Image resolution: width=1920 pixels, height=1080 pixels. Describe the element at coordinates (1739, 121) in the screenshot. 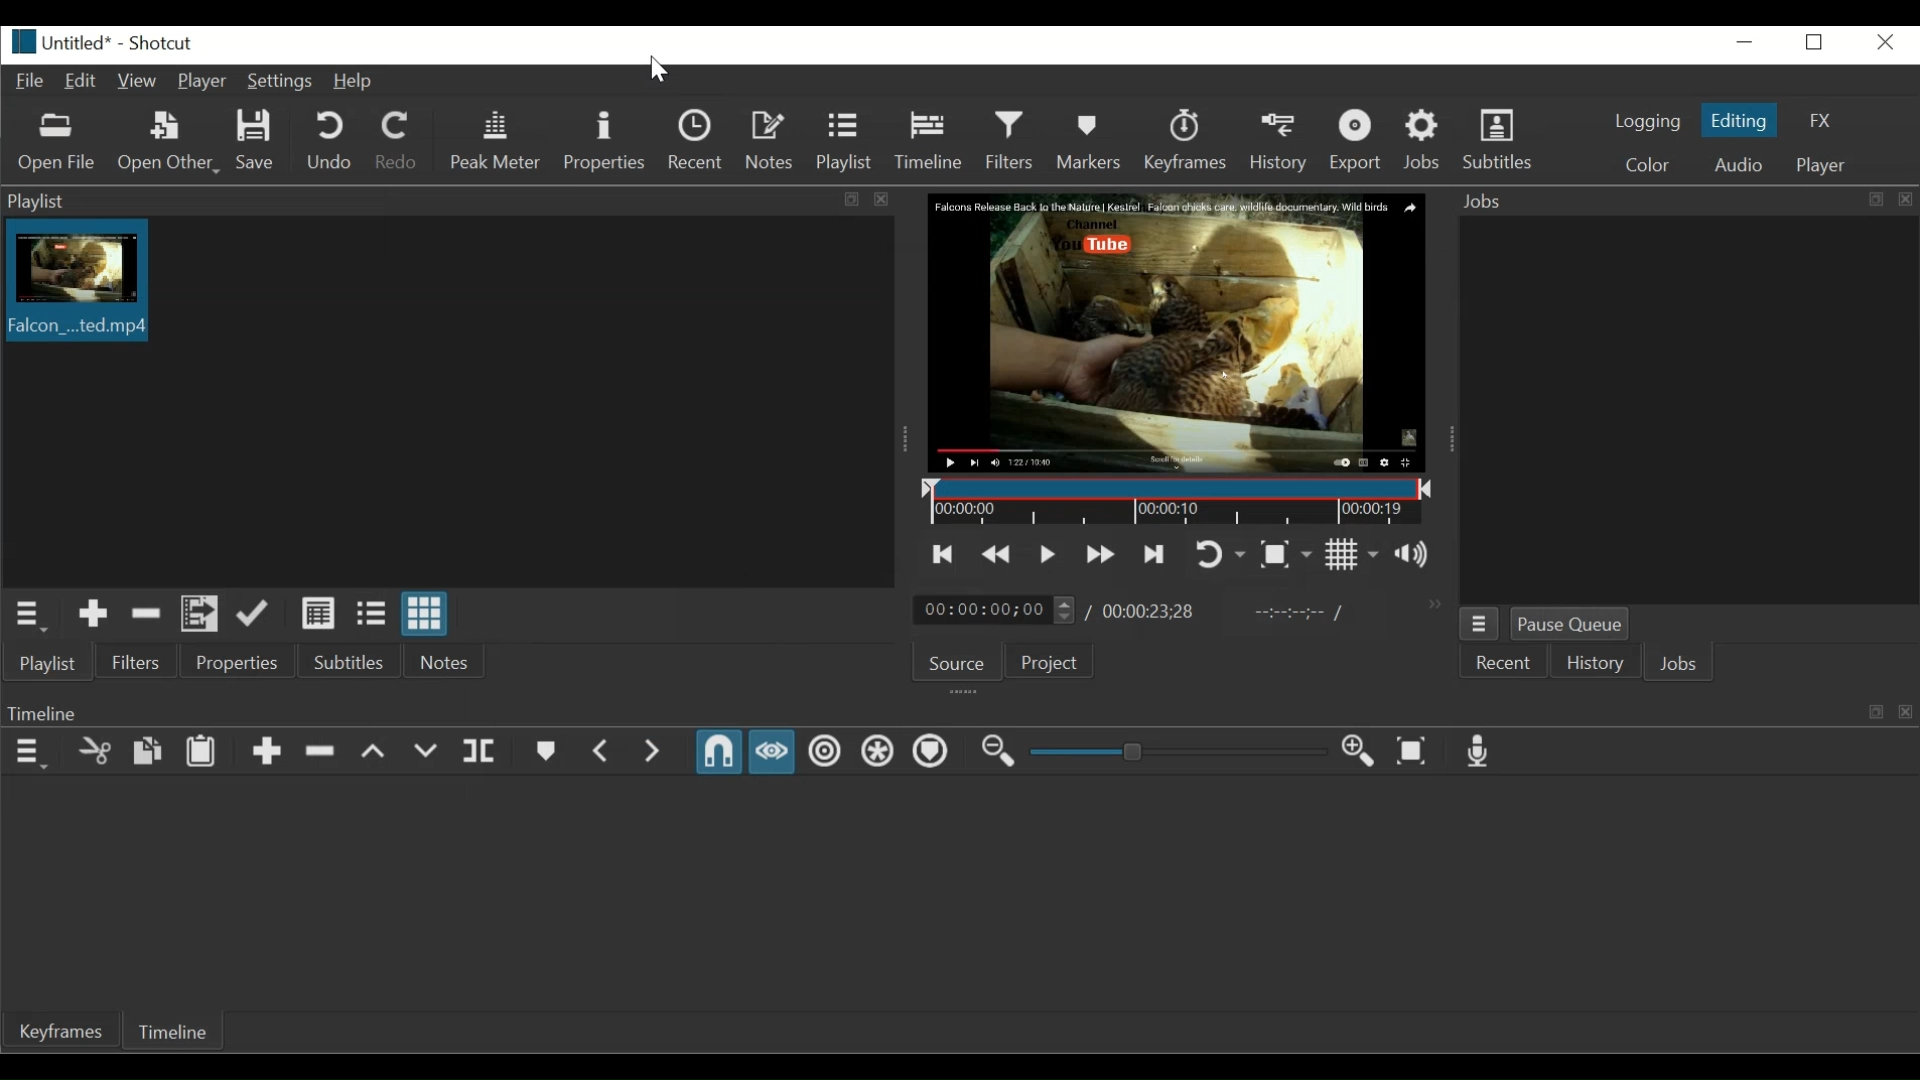

I see `Editing` at that location.